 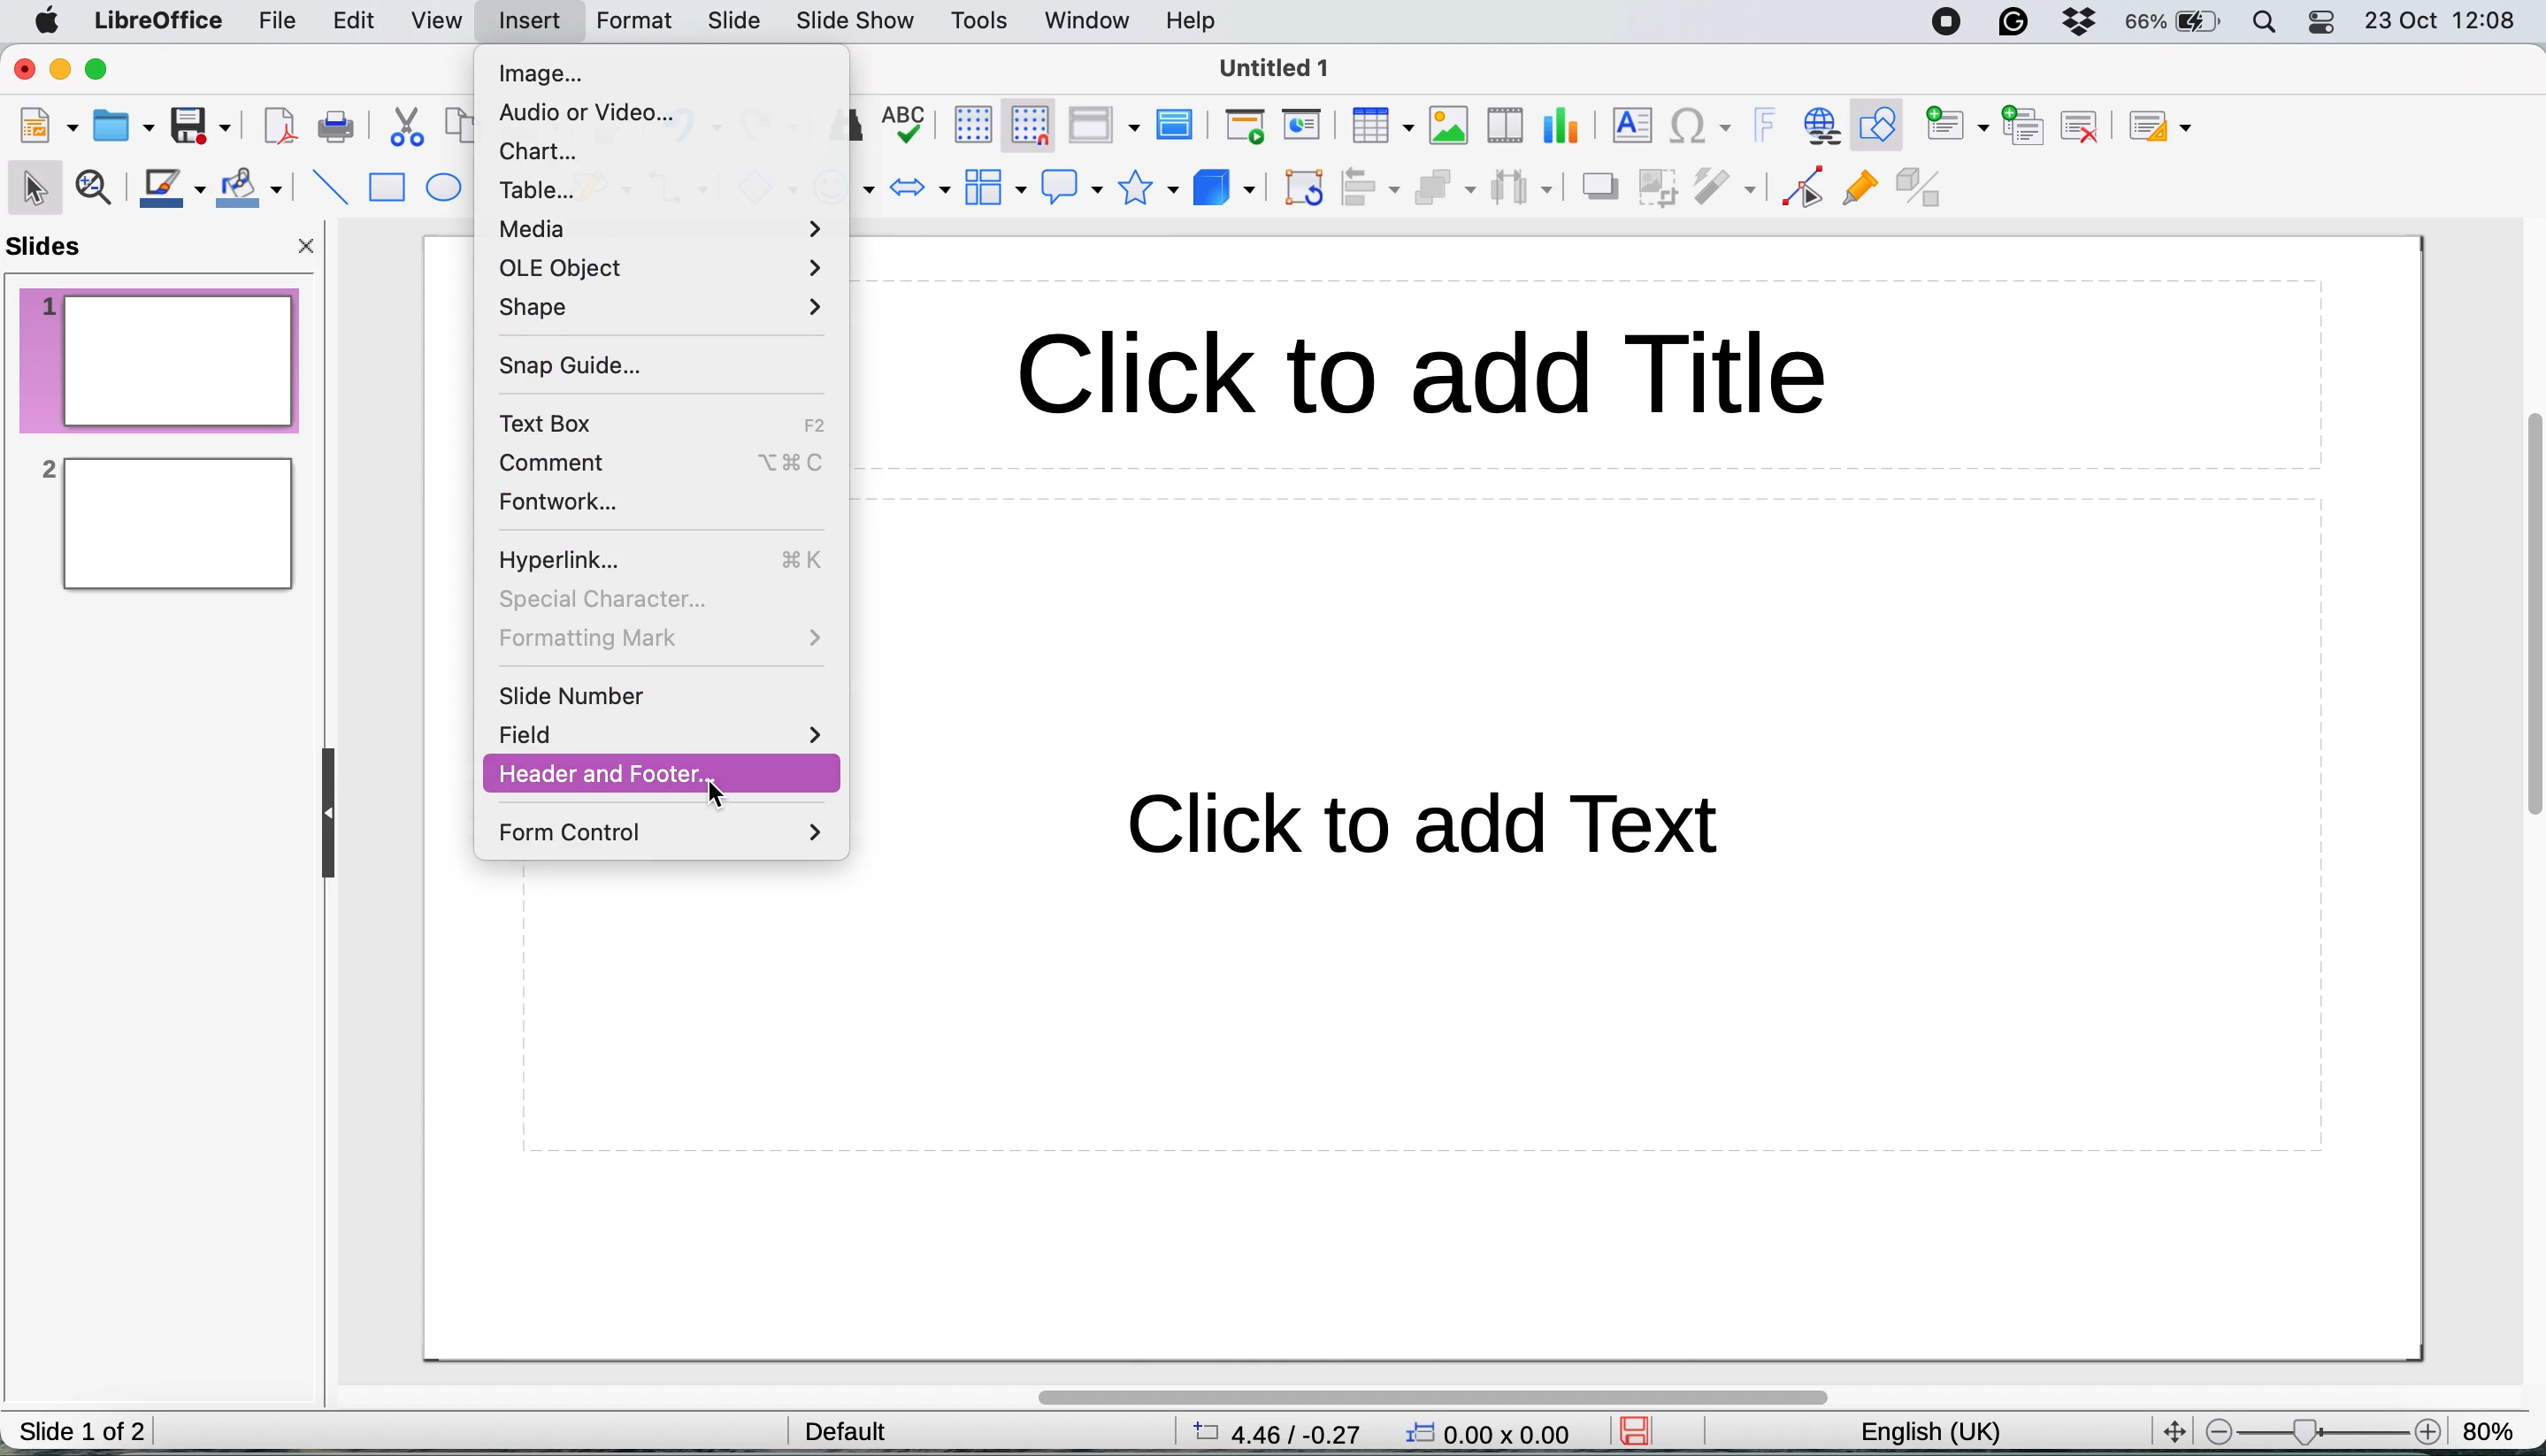 I want to click on formatting mark, so click(x=661, y=640).